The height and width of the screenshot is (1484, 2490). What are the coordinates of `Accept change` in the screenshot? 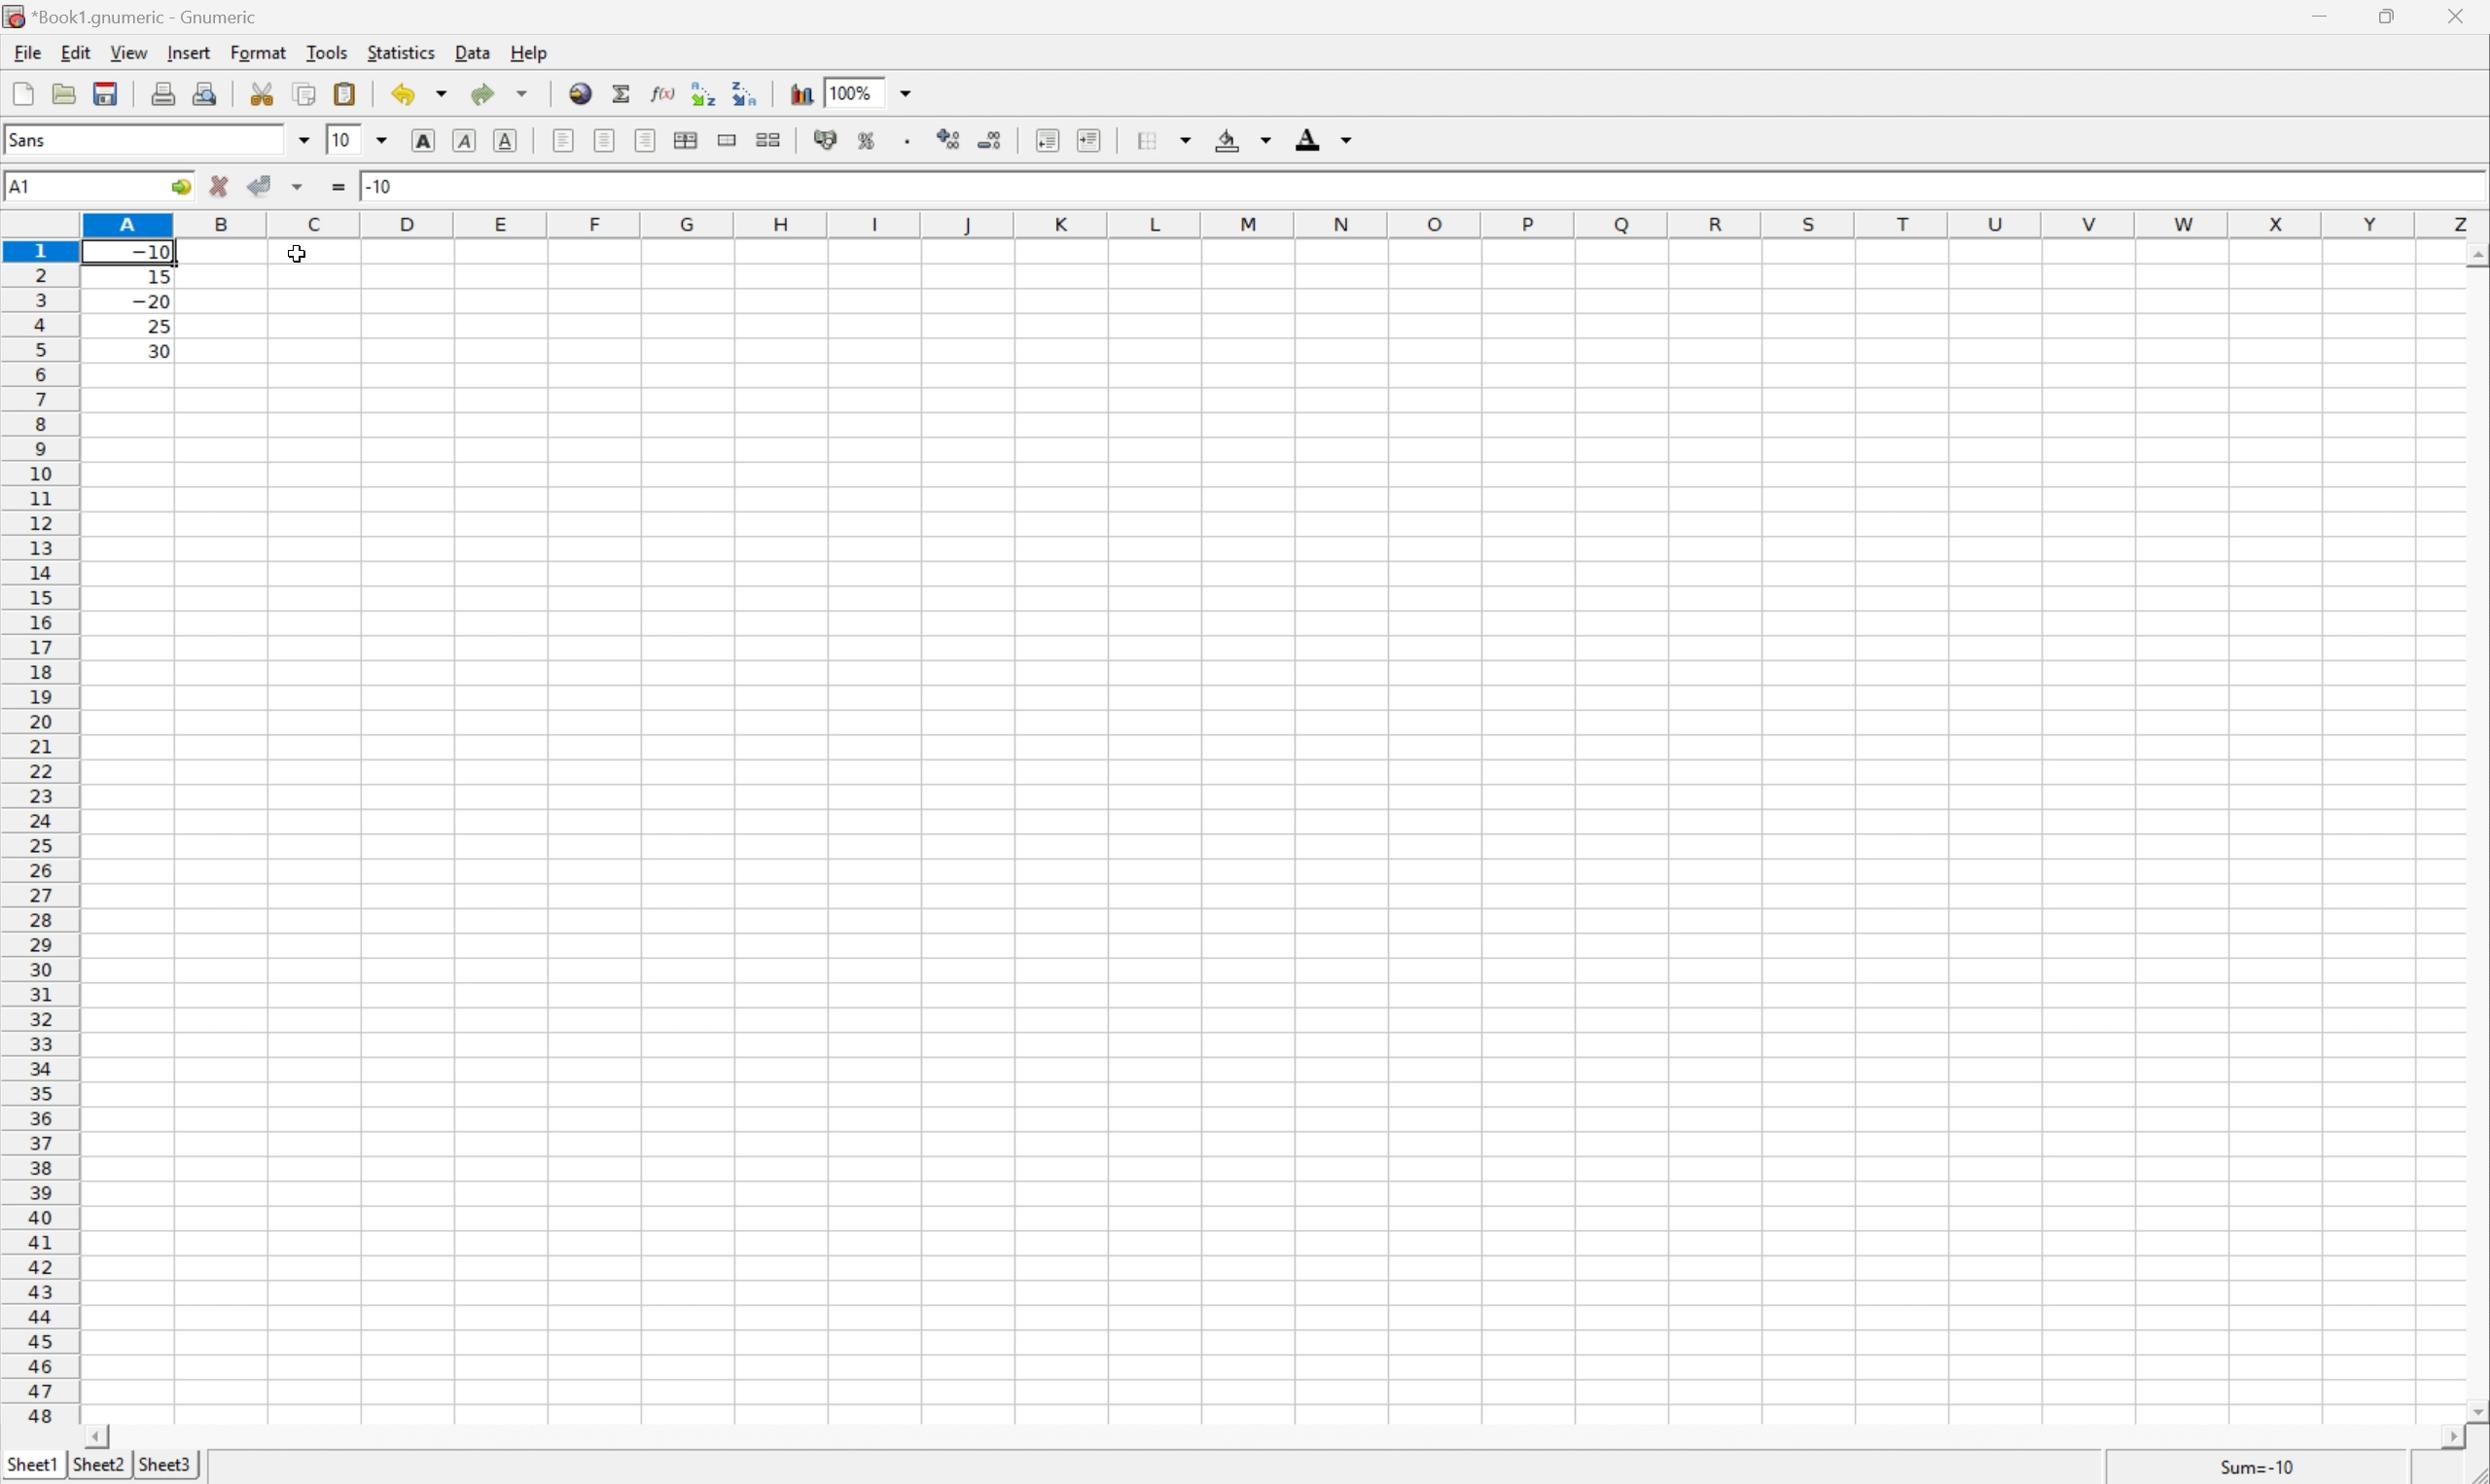 It's located at (262, 186).